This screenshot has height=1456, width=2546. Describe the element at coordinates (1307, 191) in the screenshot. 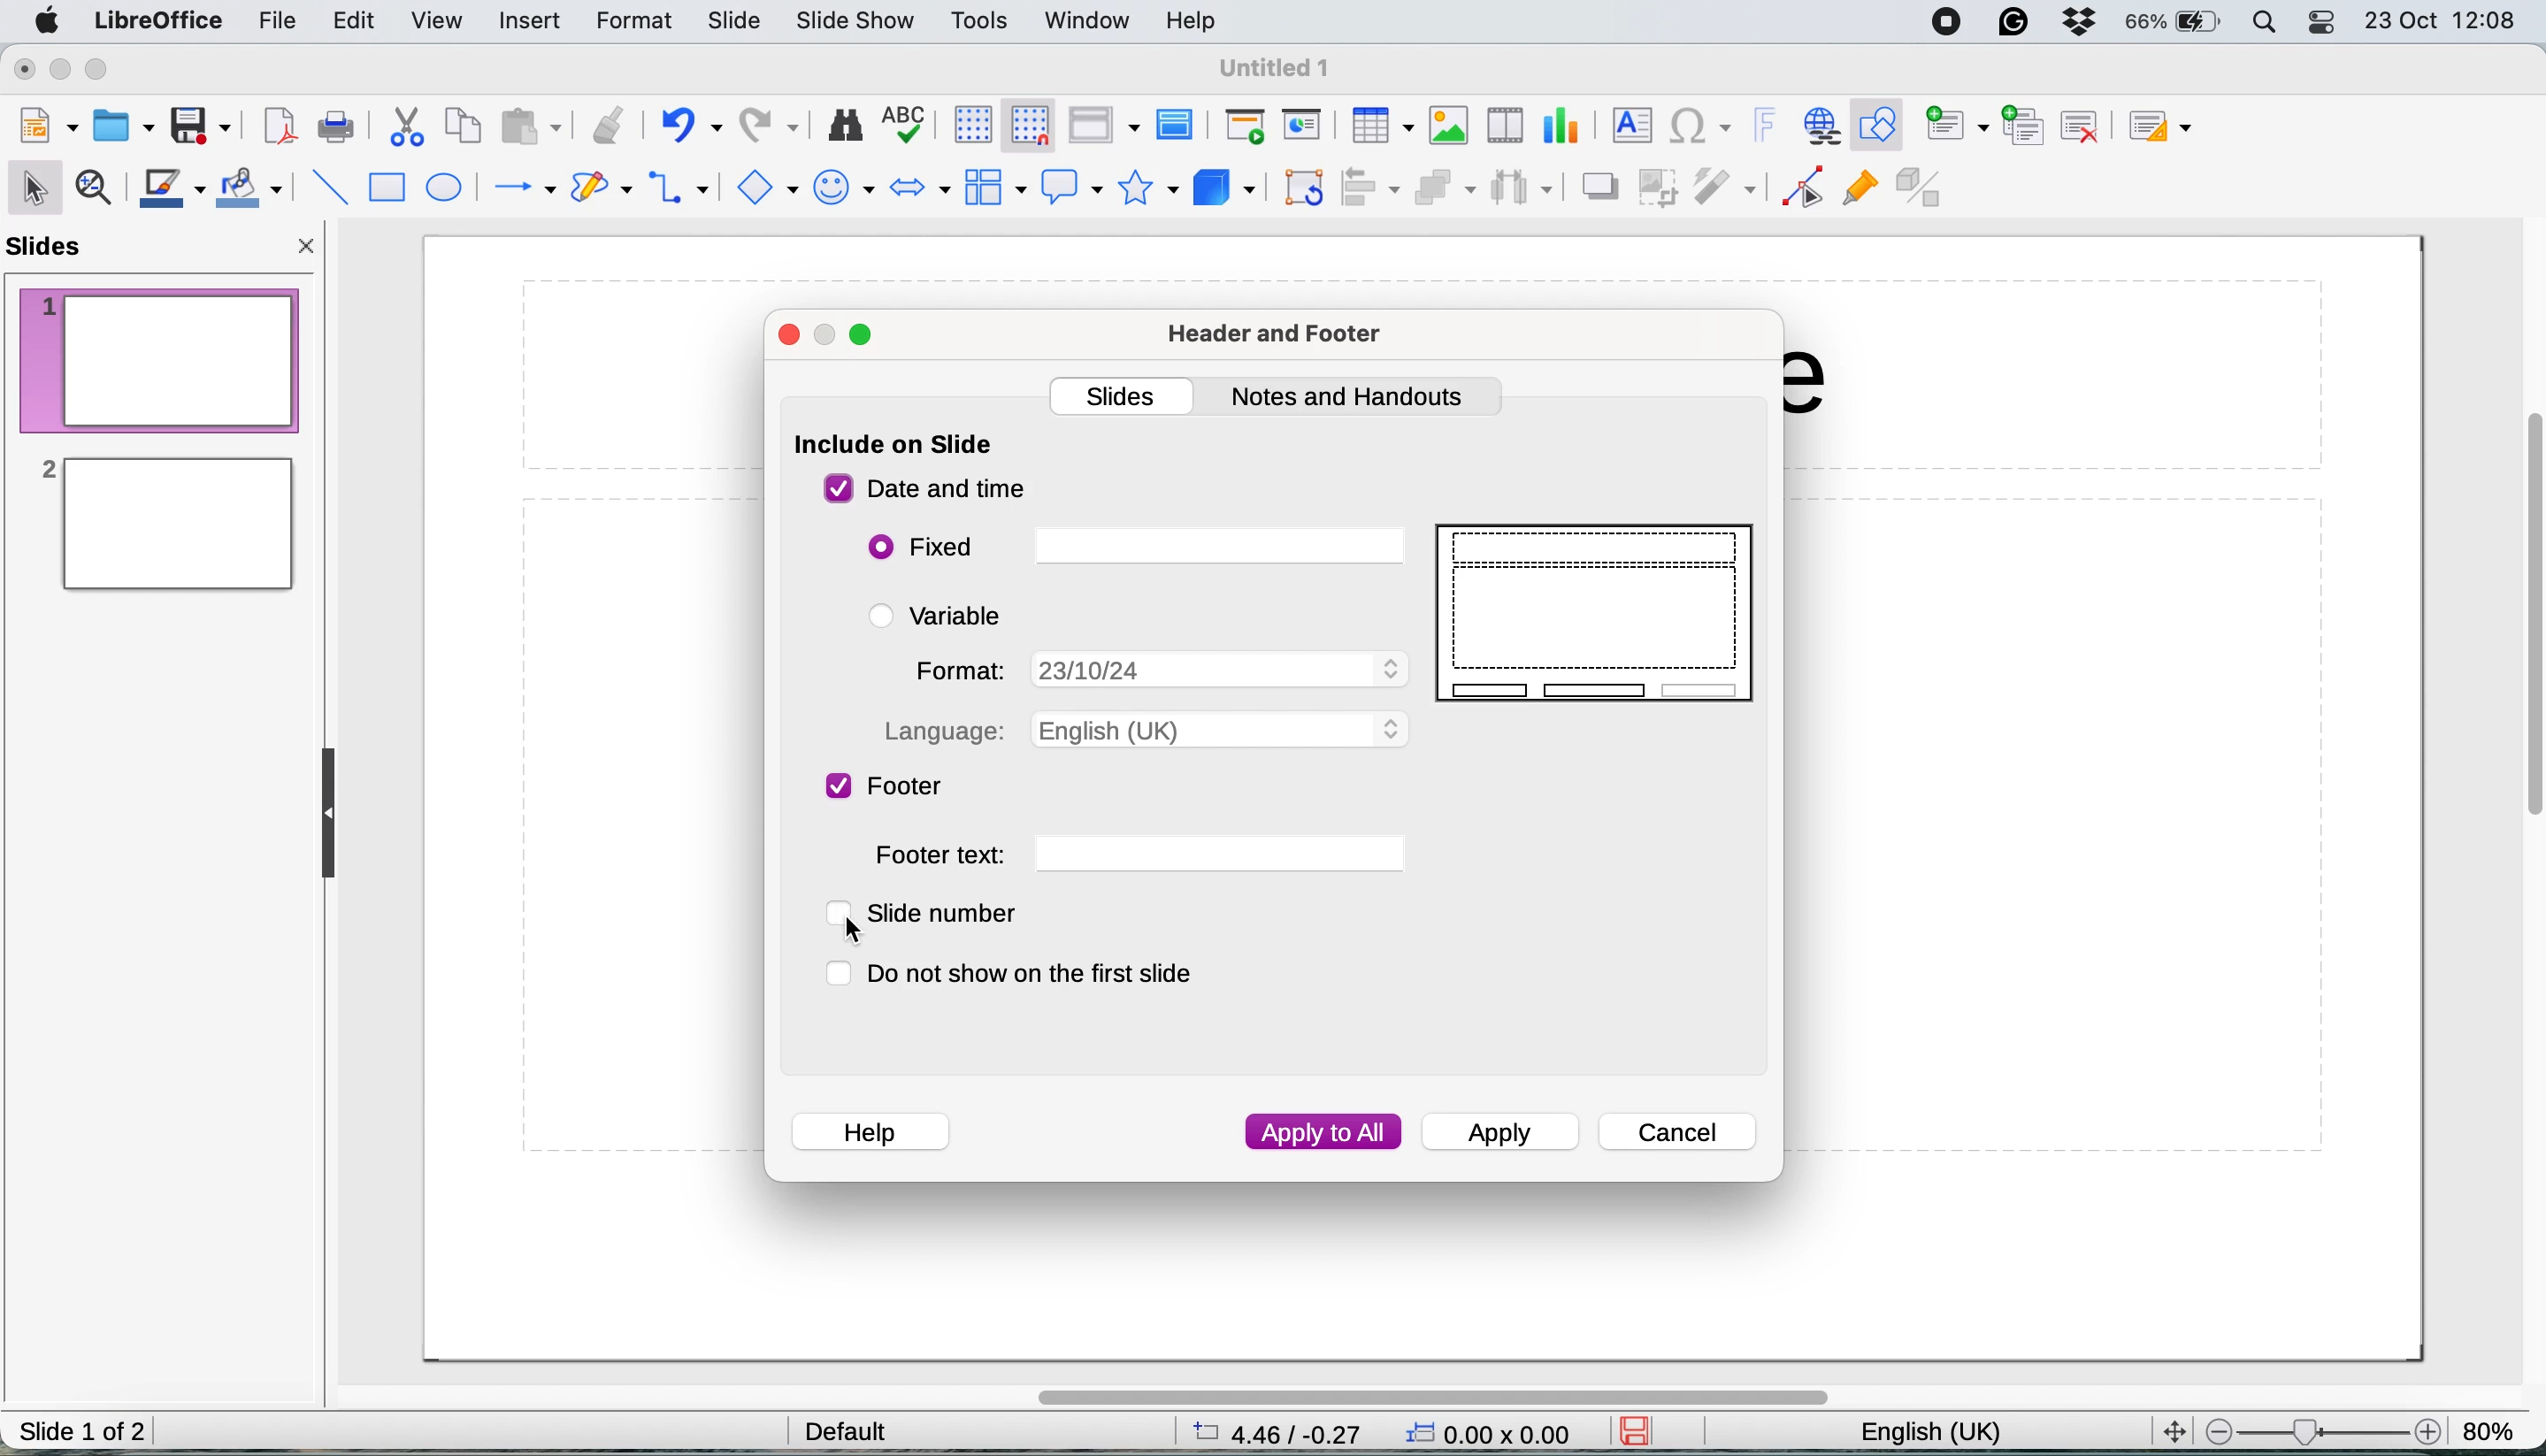

I see `transformations` at that location.